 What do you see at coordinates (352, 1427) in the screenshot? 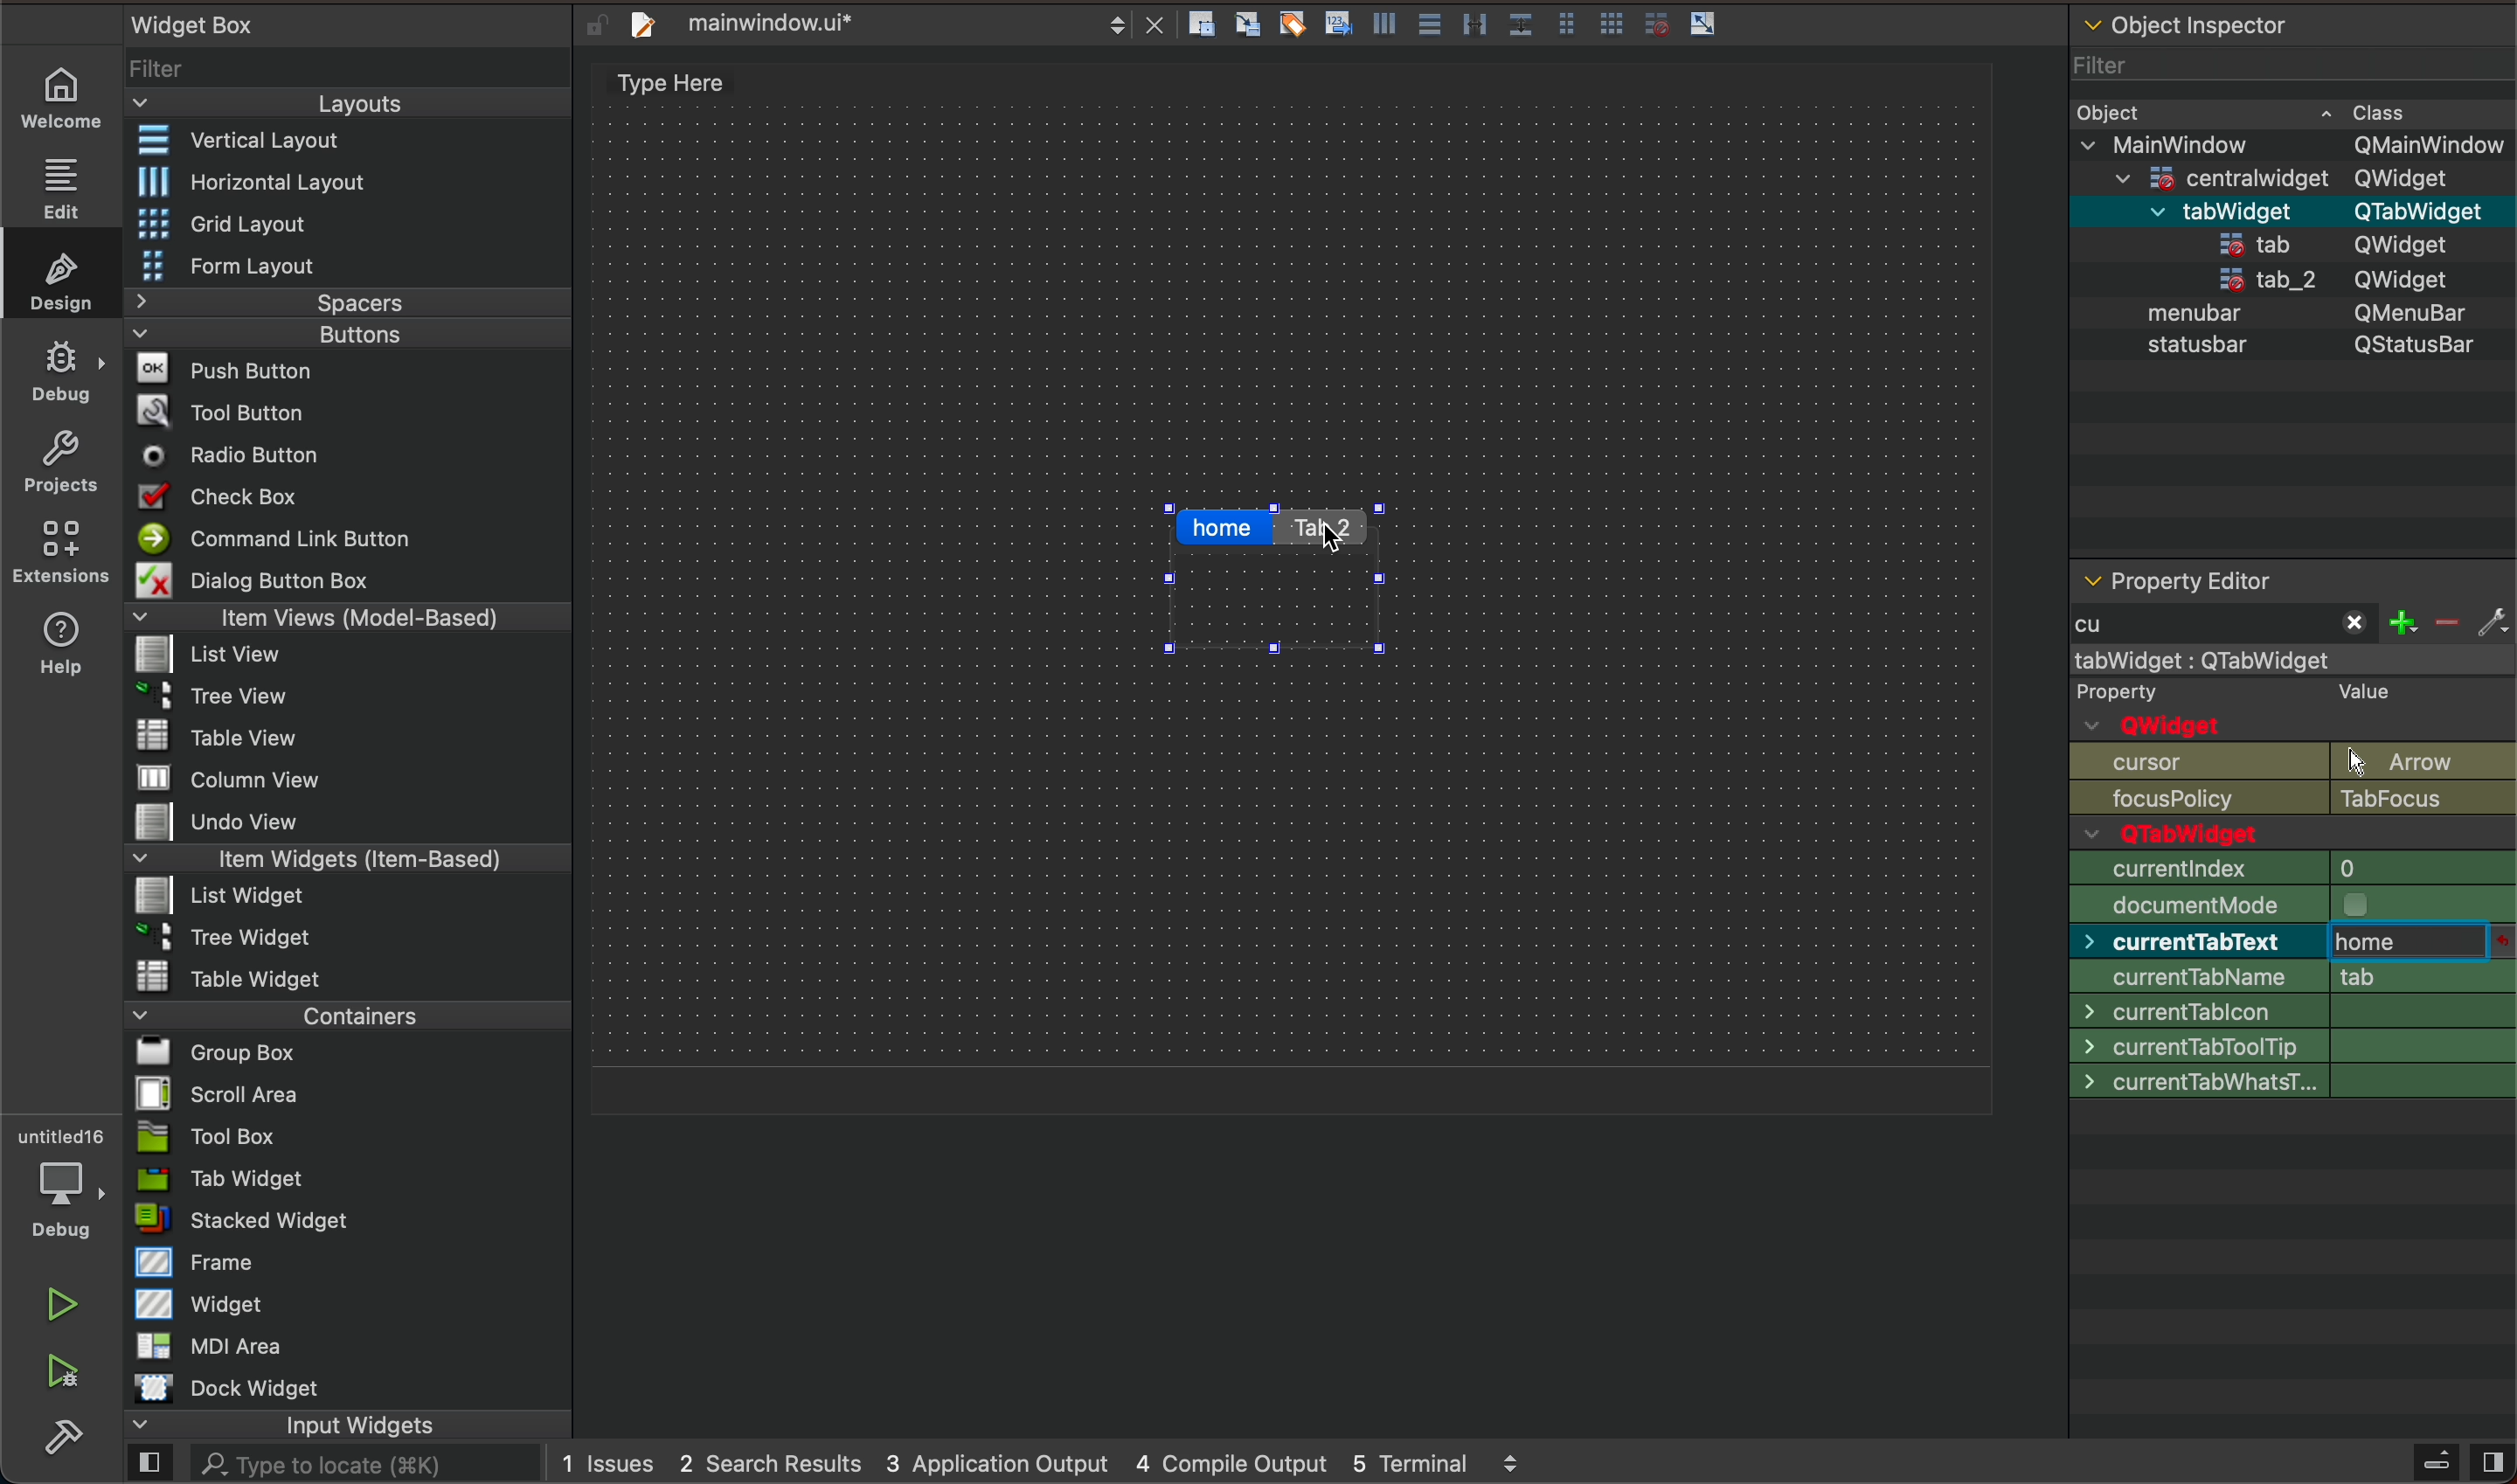
I see `input widgets` at bounding box center [352, 1427].